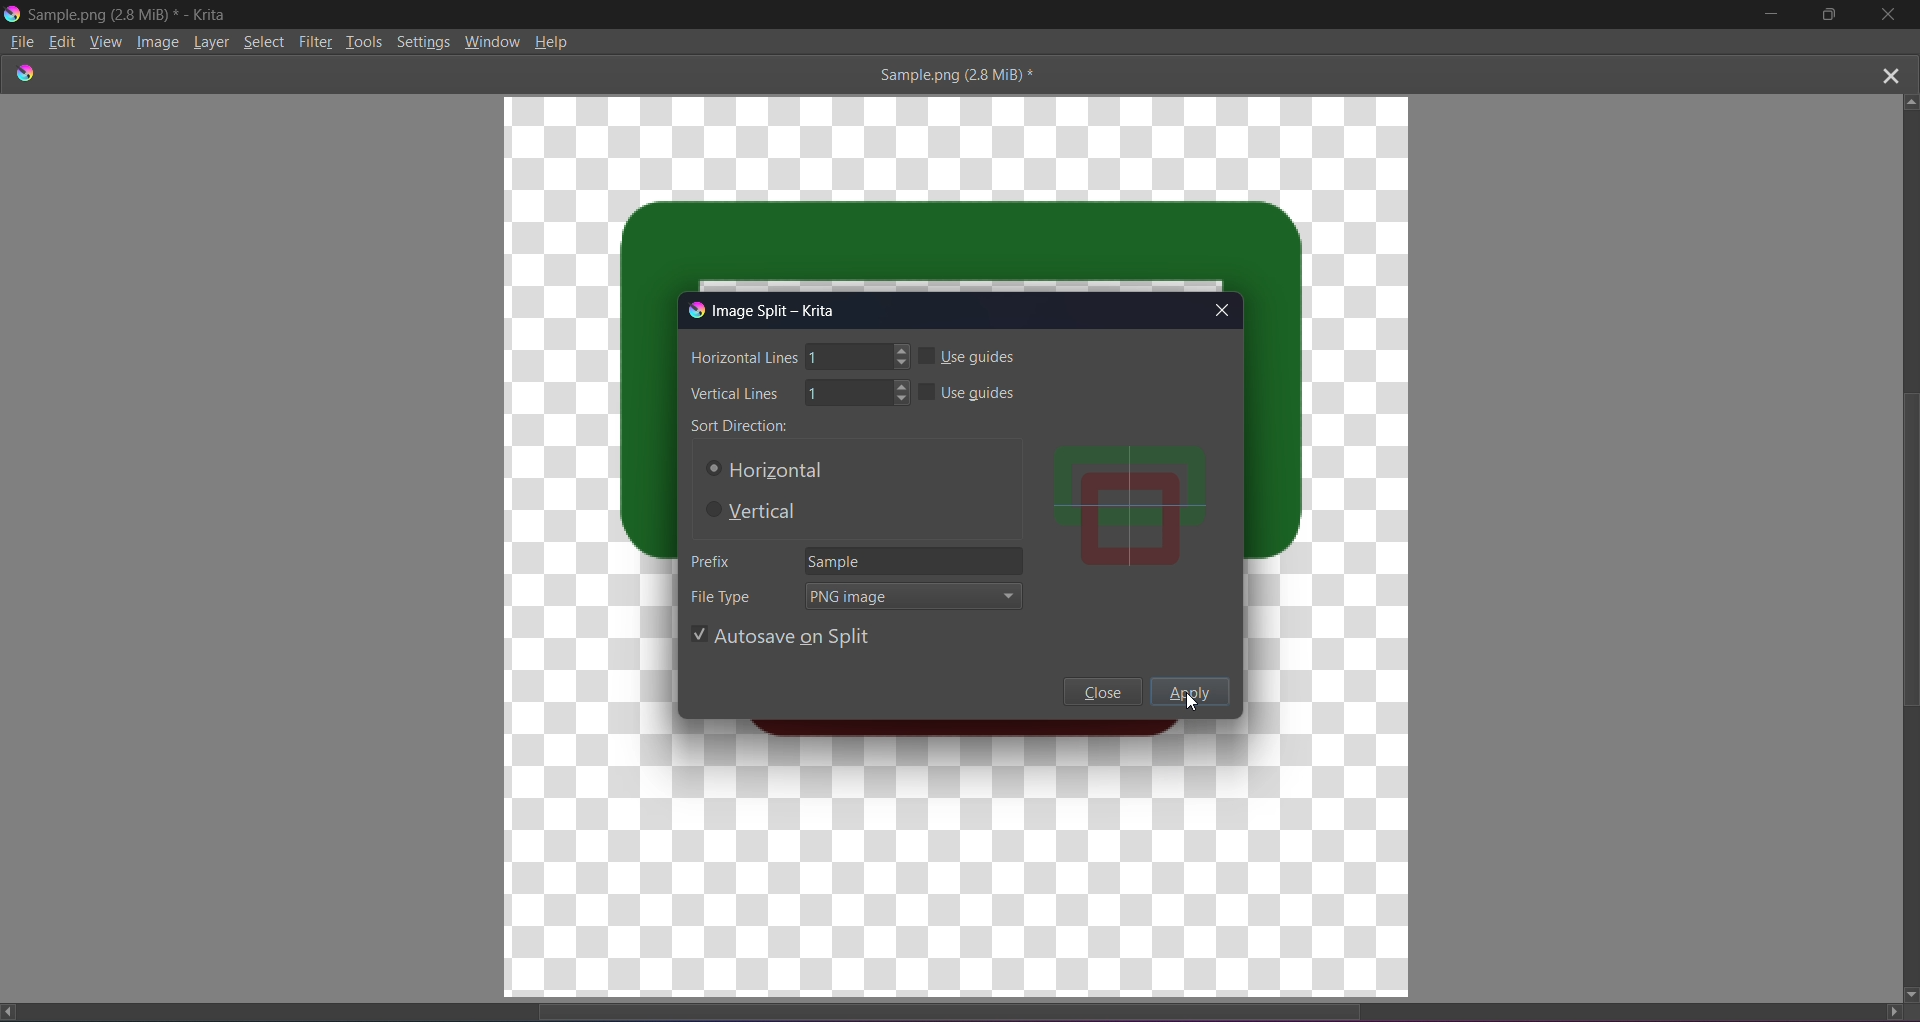  Describe the element at coordinates (740, 424) in the screenshot. I see `Sort Direction:` at that location.